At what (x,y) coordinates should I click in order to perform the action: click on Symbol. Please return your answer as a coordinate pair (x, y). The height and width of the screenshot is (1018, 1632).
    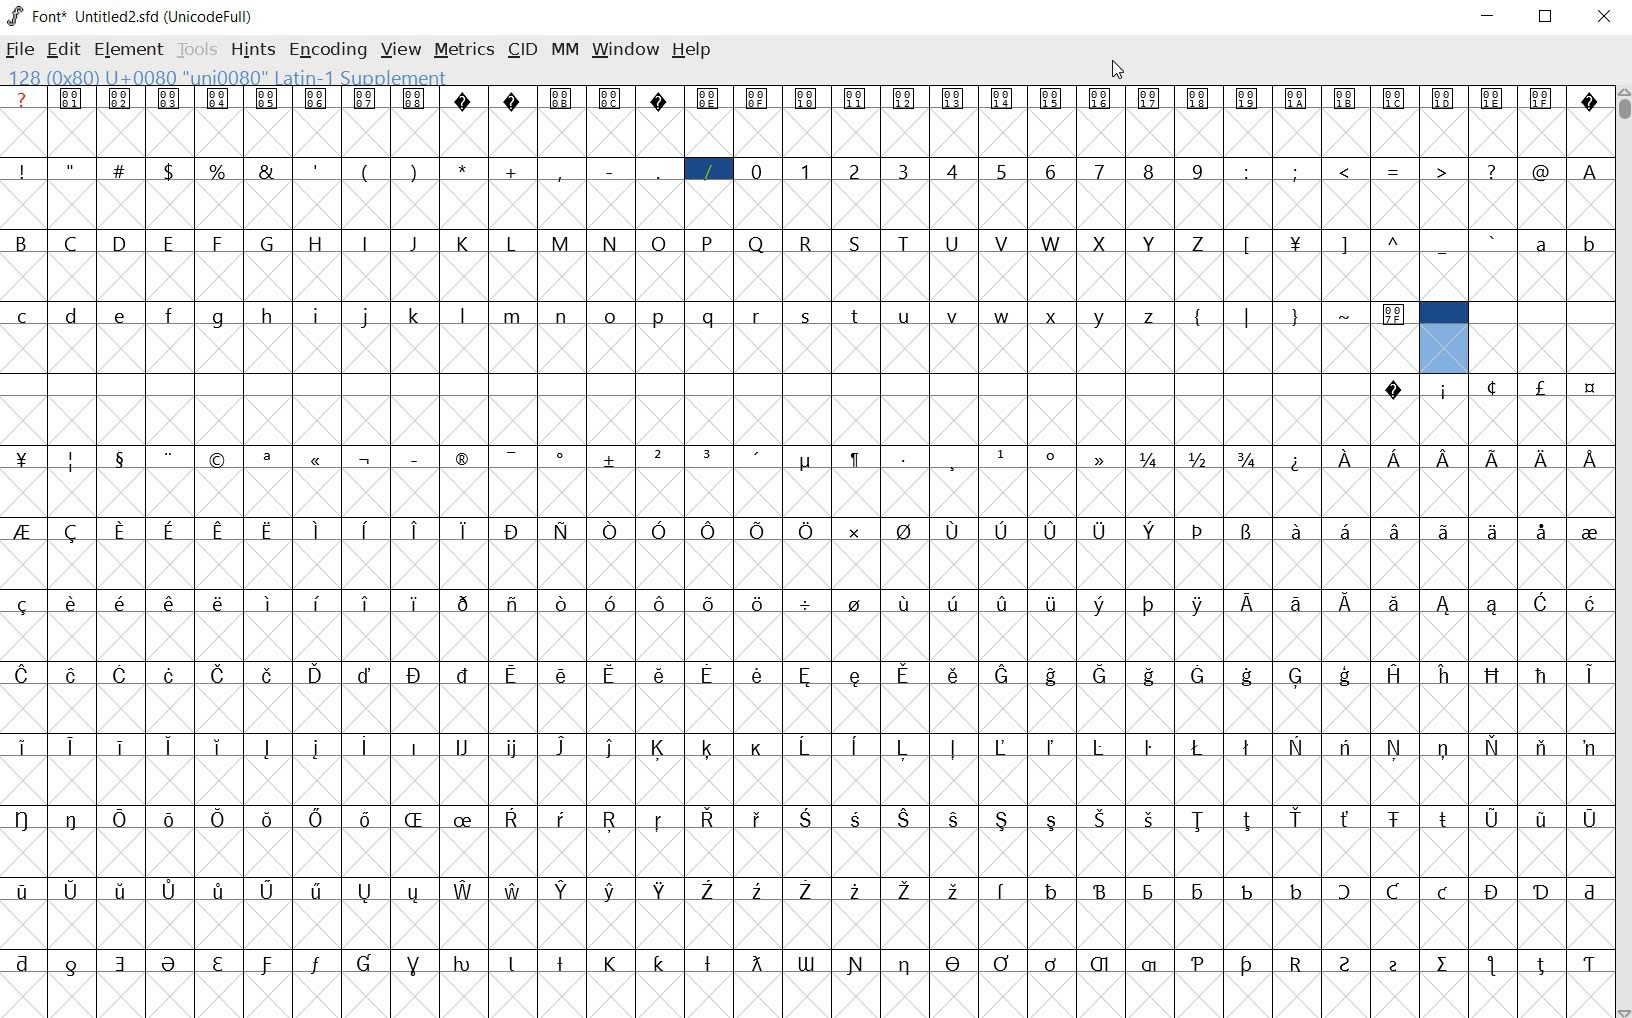
    Looking at the image, I should click on (463, 529).